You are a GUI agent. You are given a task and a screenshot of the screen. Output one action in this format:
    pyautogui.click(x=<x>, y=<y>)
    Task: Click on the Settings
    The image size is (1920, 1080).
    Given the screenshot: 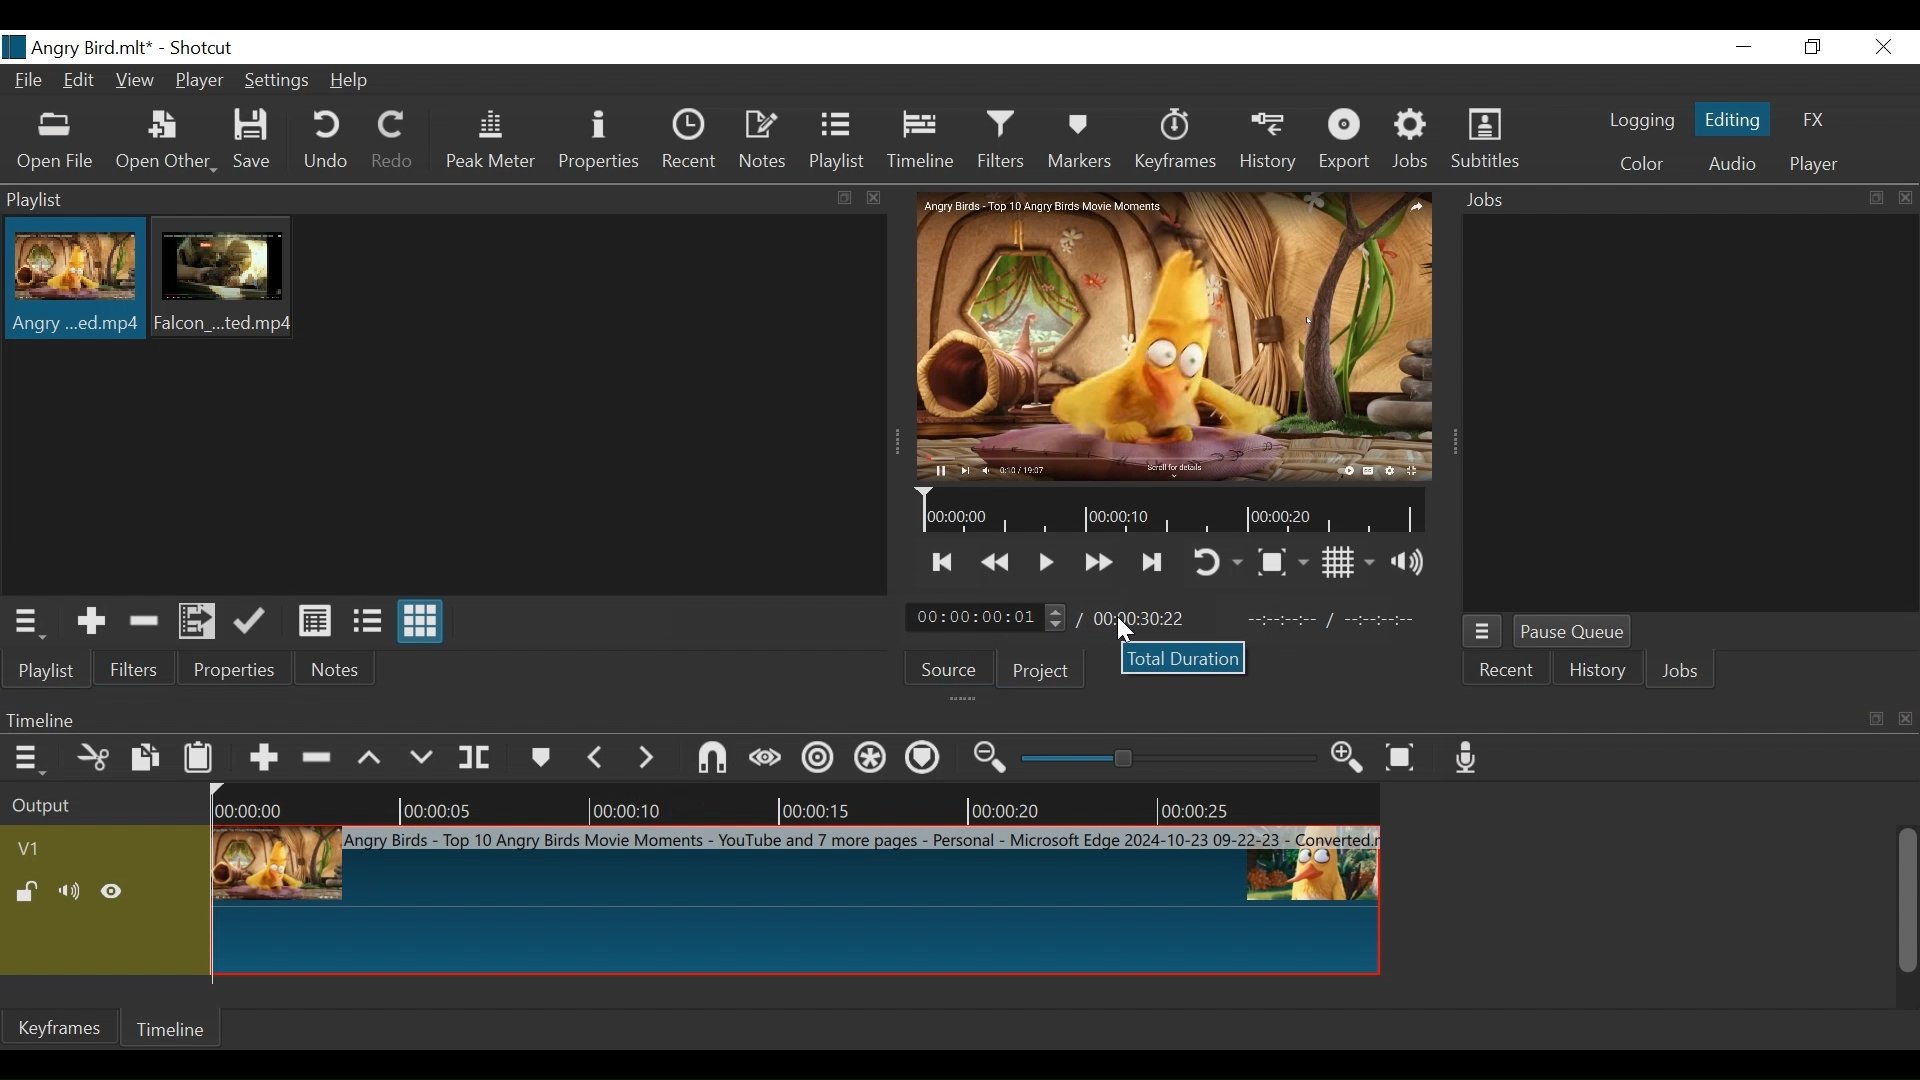 What is the action you would take?
    pyautogui.click(x=277, y=81)
    